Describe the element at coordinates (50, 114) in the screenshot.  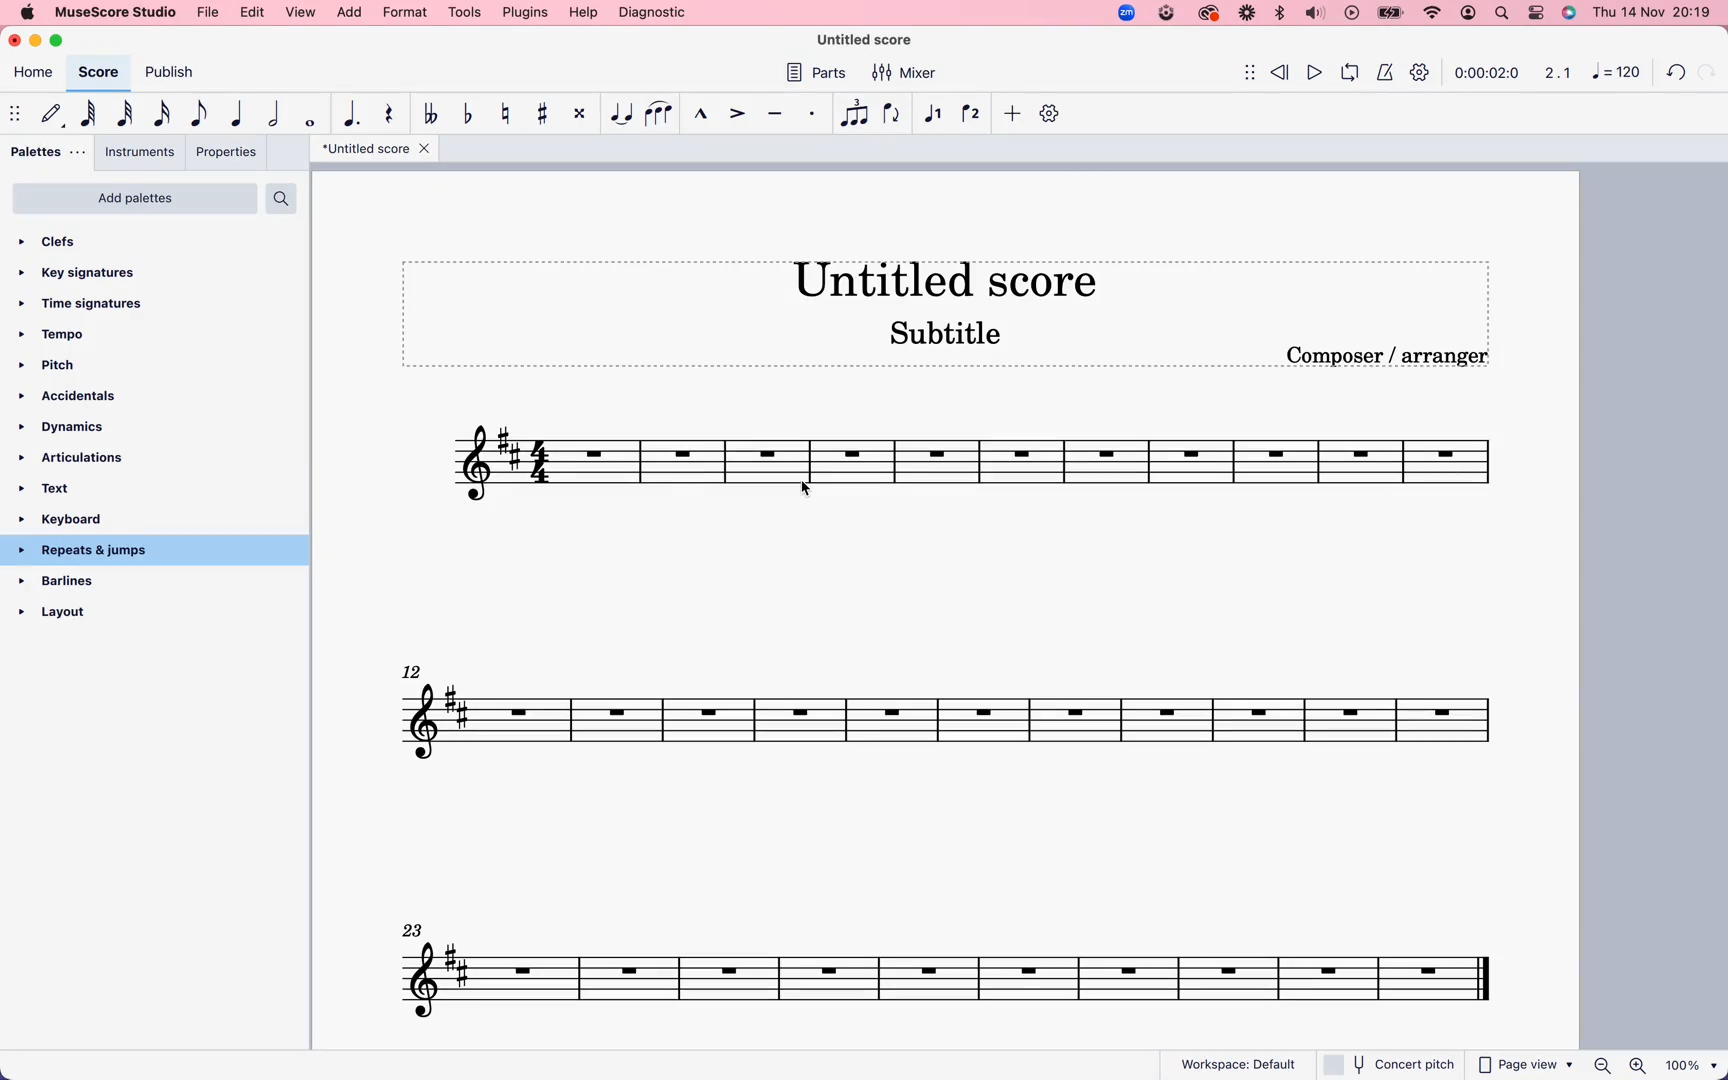
I see `default` at that location.